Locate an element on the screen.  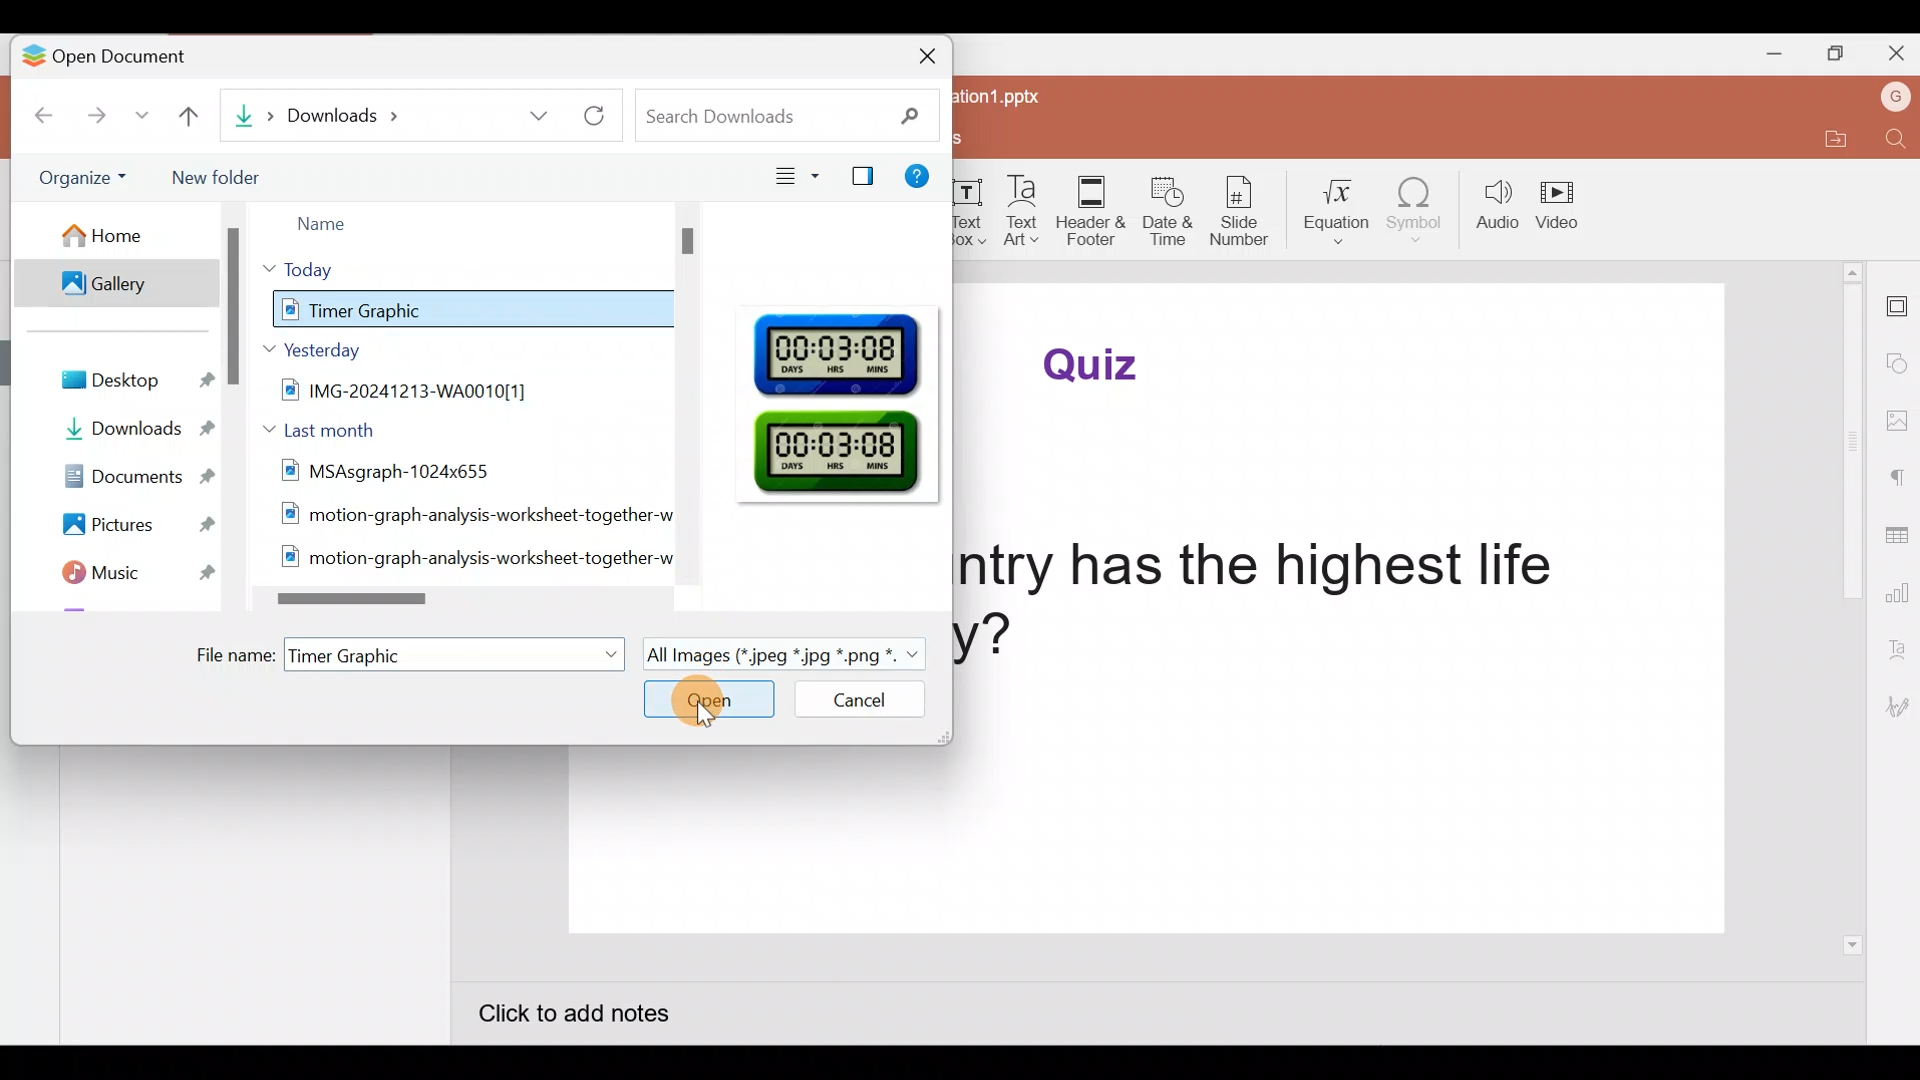
Paragraph settings is located at coordinates (1898, 478).